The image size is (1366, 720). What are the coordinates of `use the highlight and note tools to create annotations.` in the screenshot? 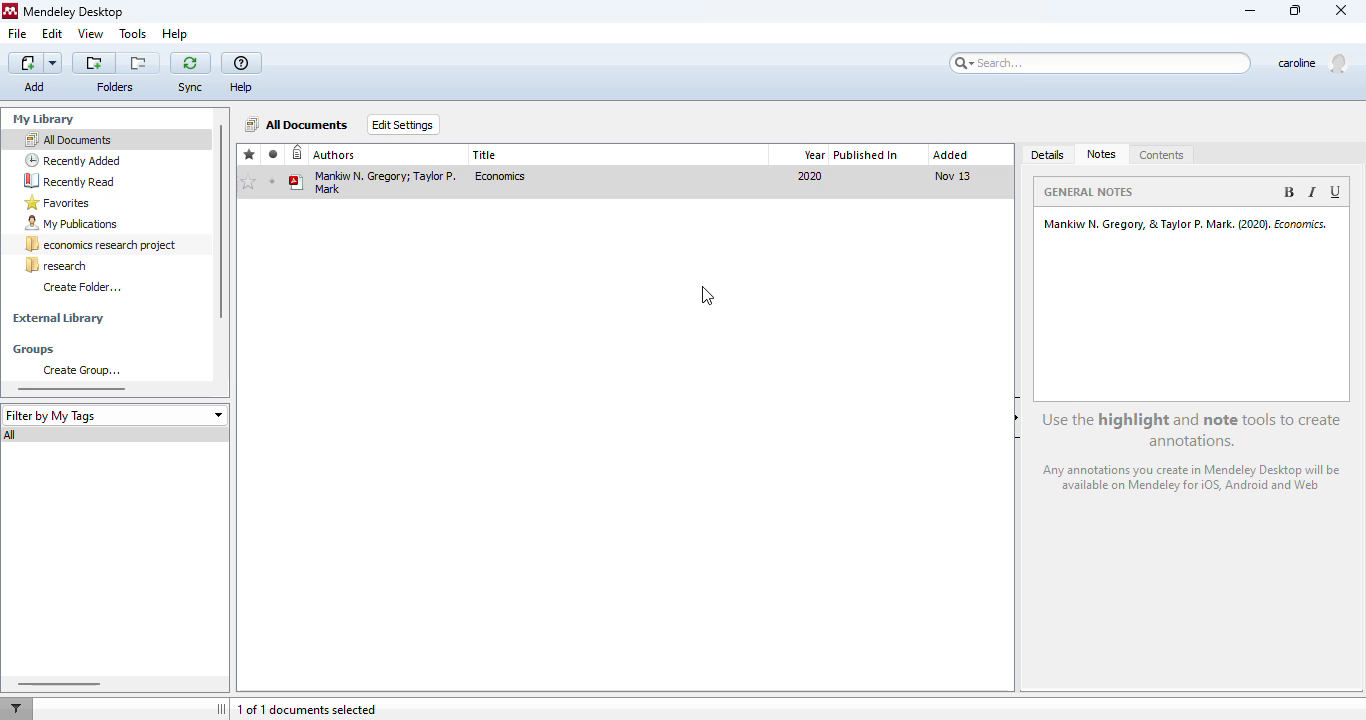 It's located at (1194, 430).